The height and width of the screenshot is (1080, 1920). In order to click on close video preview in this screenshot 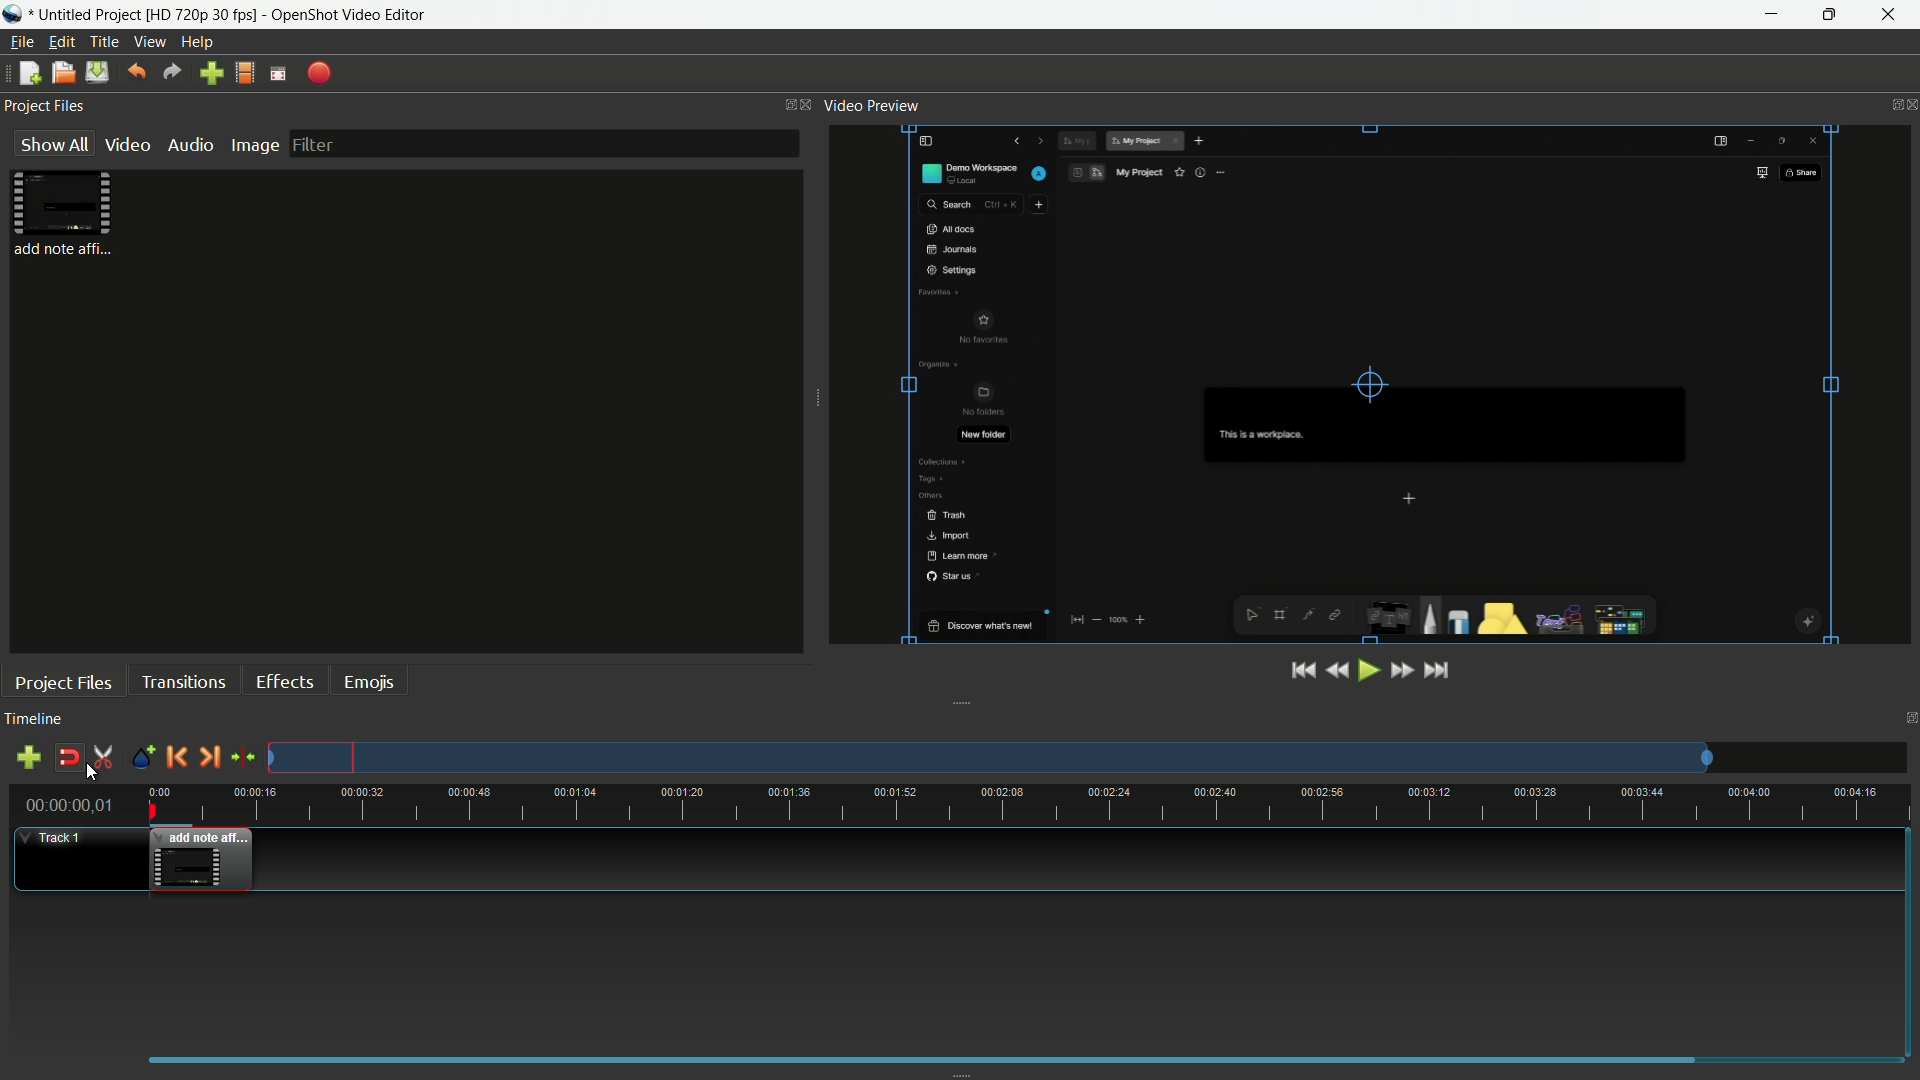, I will do `click(1908, 105)`.